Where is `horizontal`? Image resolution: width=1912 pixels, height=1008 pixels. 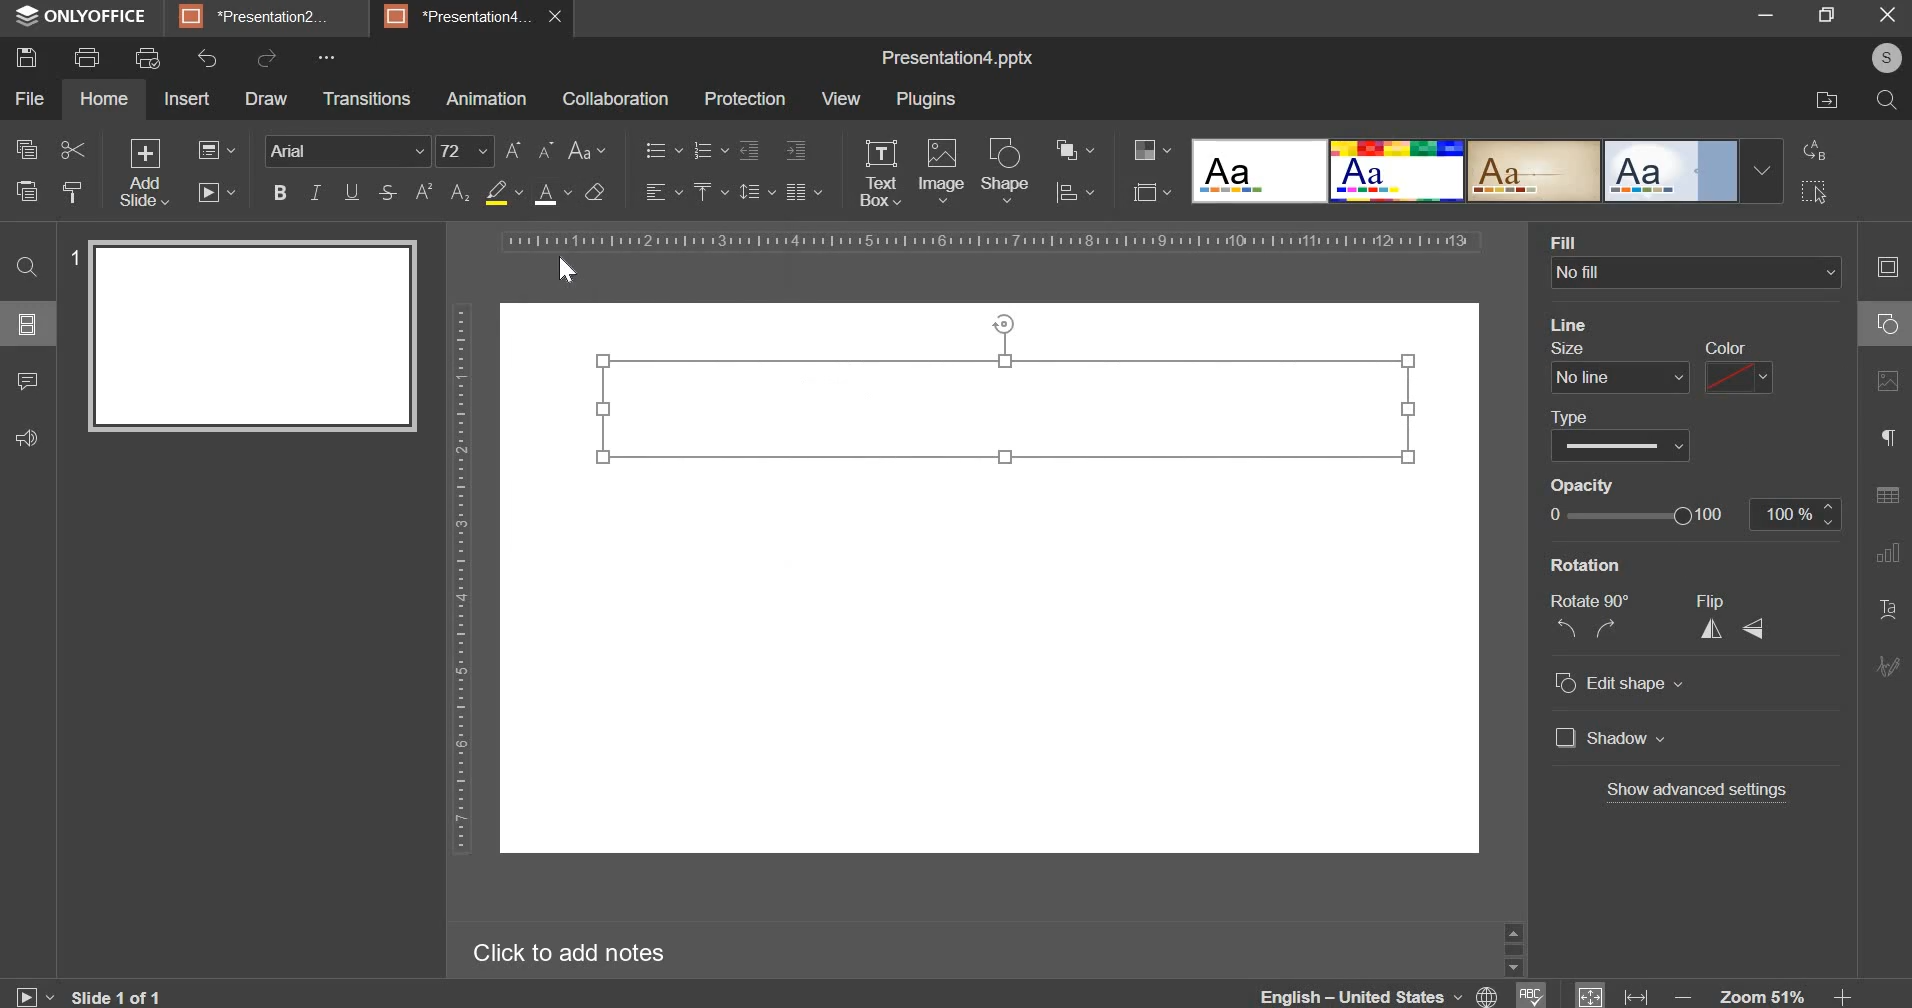 horizontal is located at coordinates (1760, 632).